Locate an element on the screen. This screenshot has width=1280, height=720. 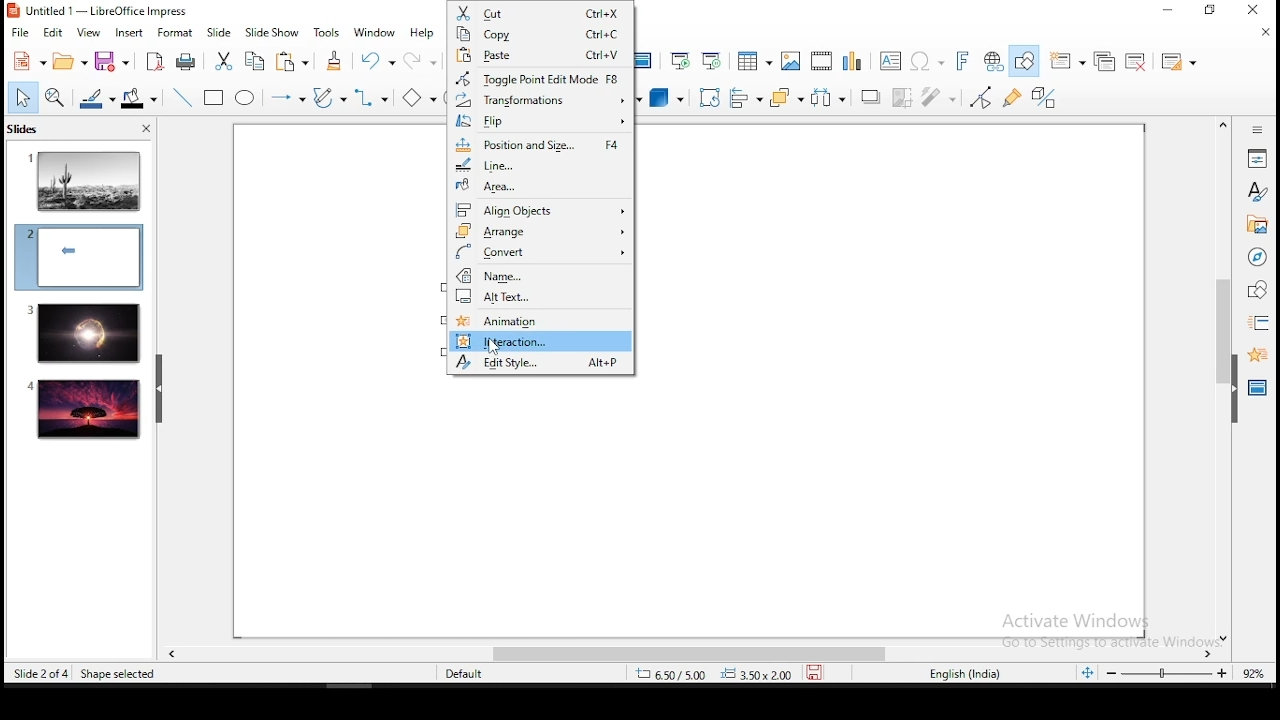
transformation is located at coordinates (539, 100).